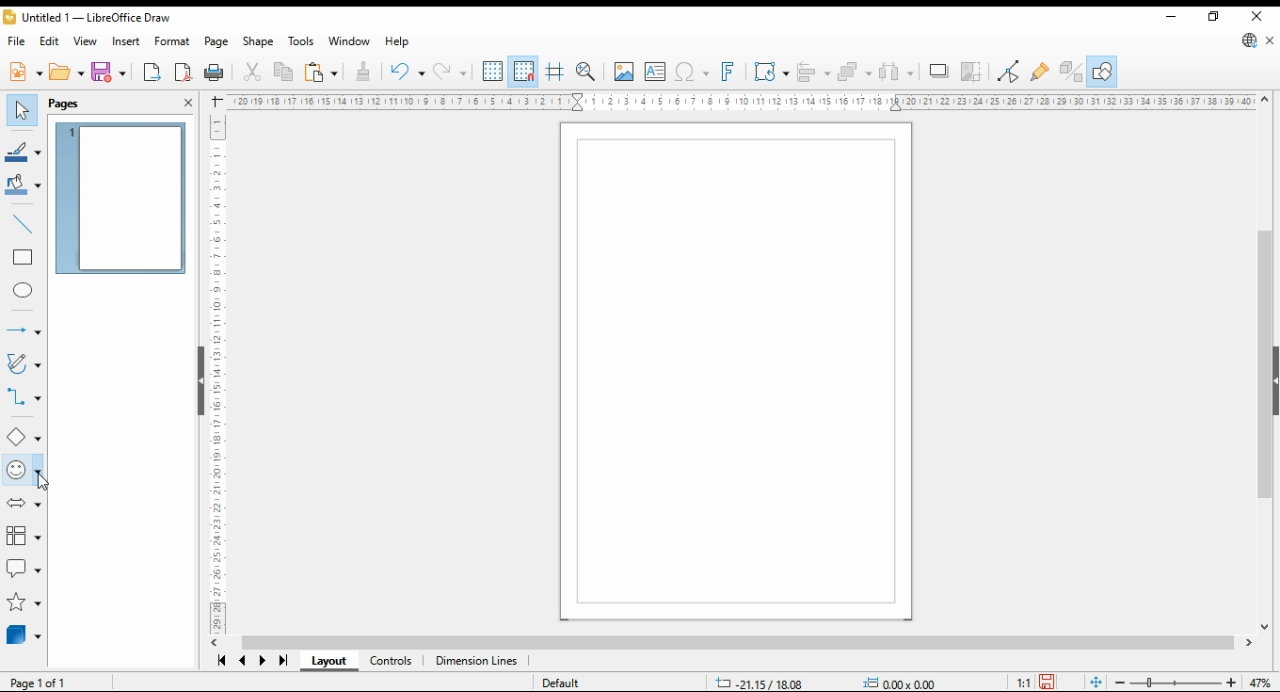 The width and height of the screenshot is (1280, 692). What do you see at coordinates (1040, 73) in the screenshot?
I see `show gluepoint functions` at bounding box center [1040, 73].